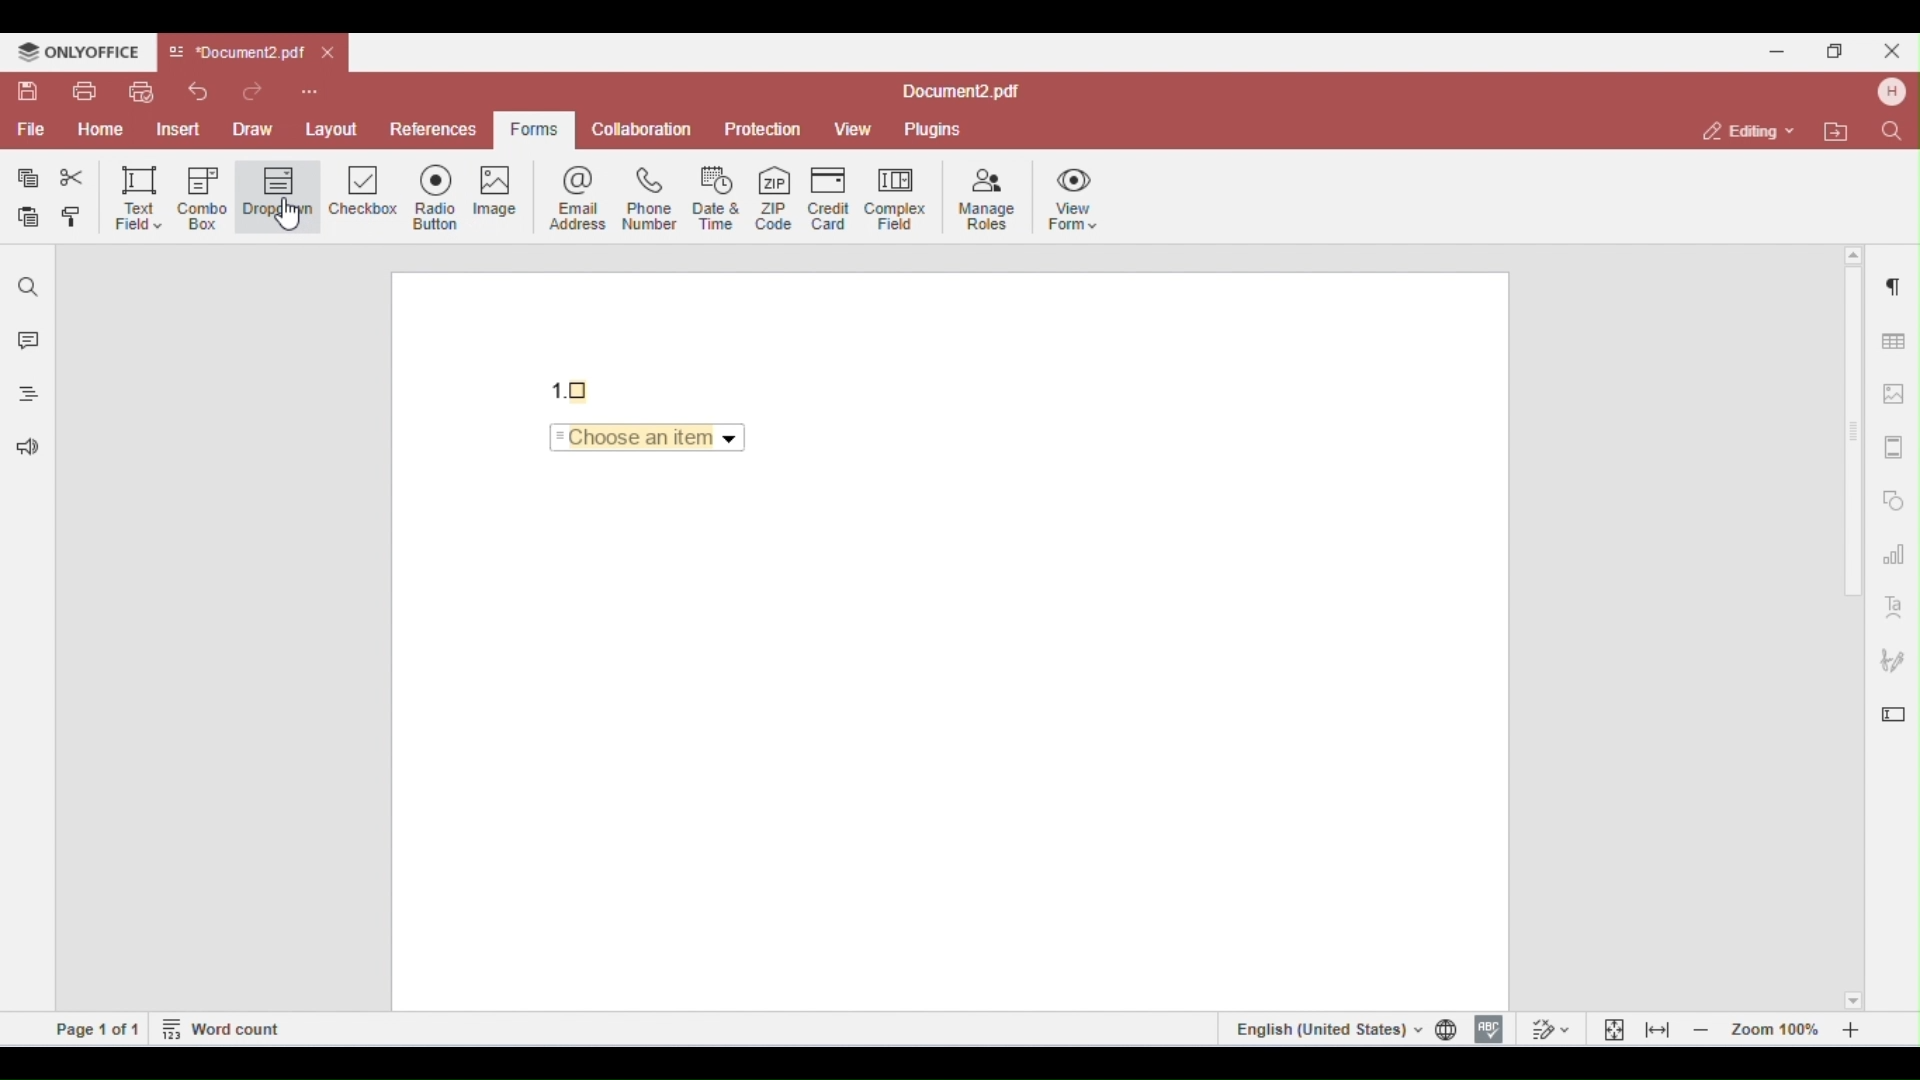 The width and height of the screenshot is (1920, 1080). What do you see at coordinates (1894, 553) in the screenshot?
I see `chart settings` at bounding box center [1894, 553].